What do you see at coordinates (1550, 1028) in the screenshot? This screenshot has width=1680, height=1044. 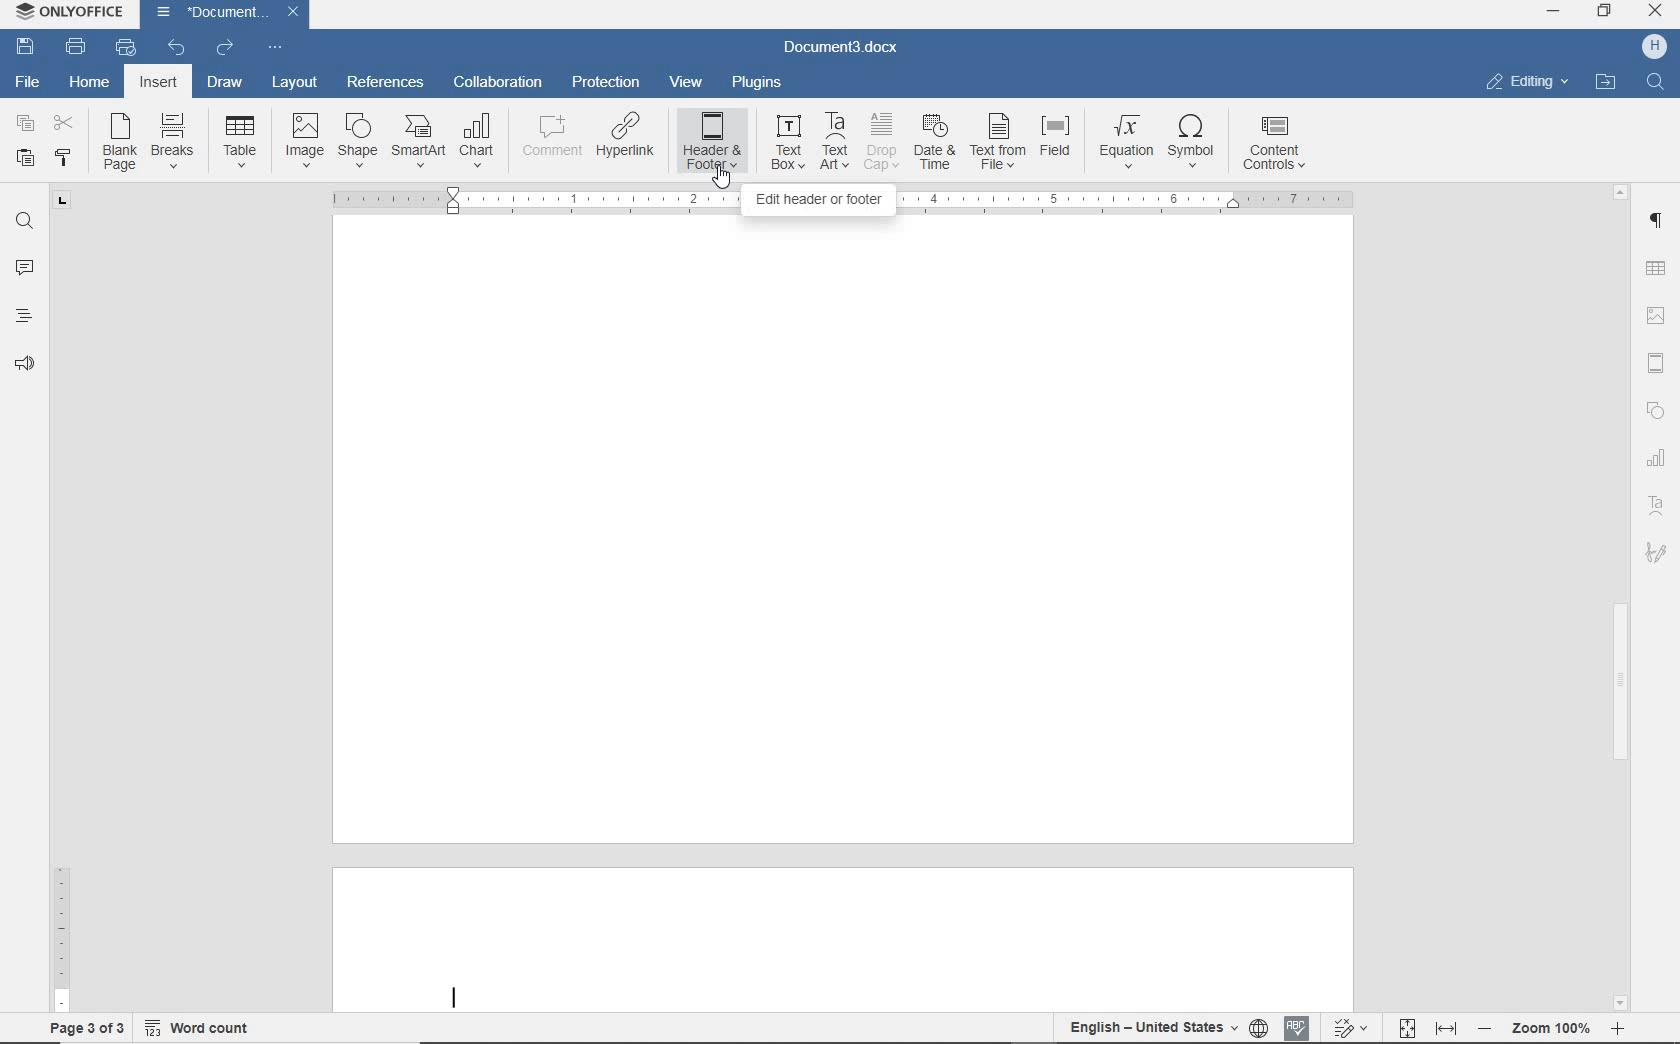 I see `Zoom 100%` at bounding box center [1550, 1028].